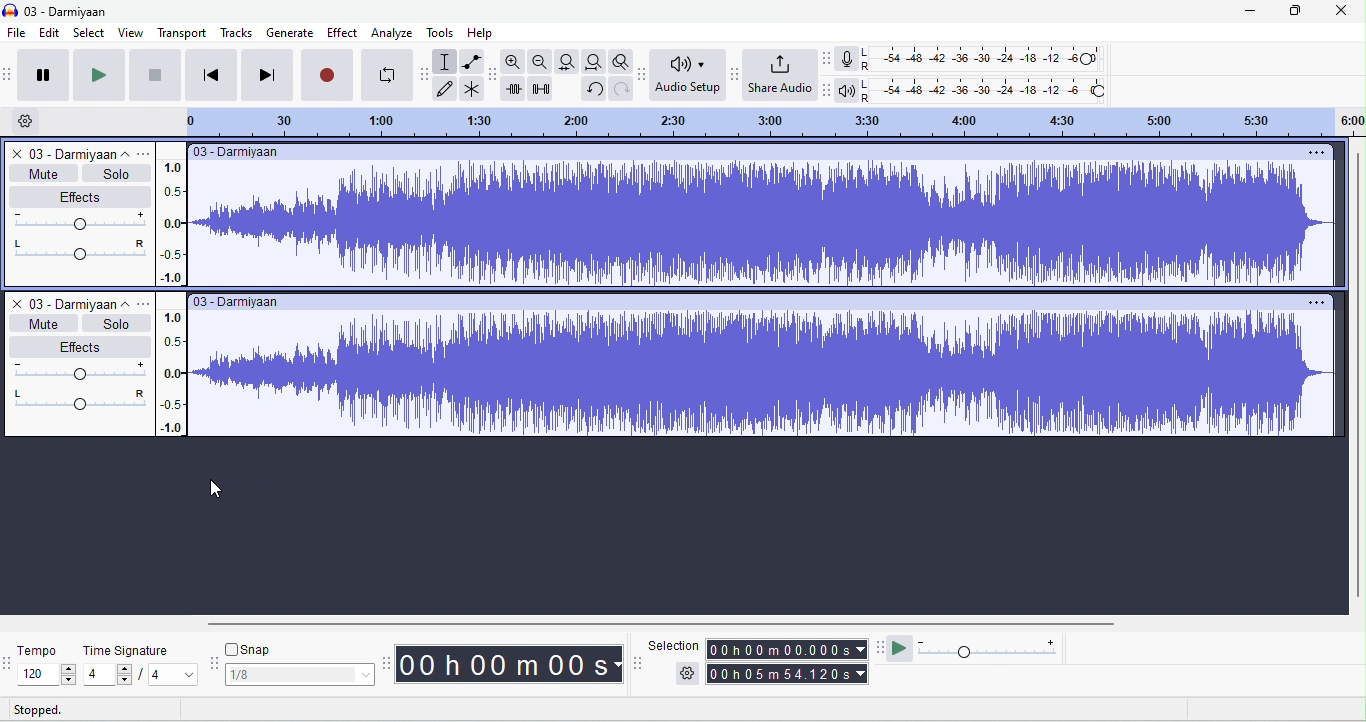  I want to click on close, so click(15, 154).